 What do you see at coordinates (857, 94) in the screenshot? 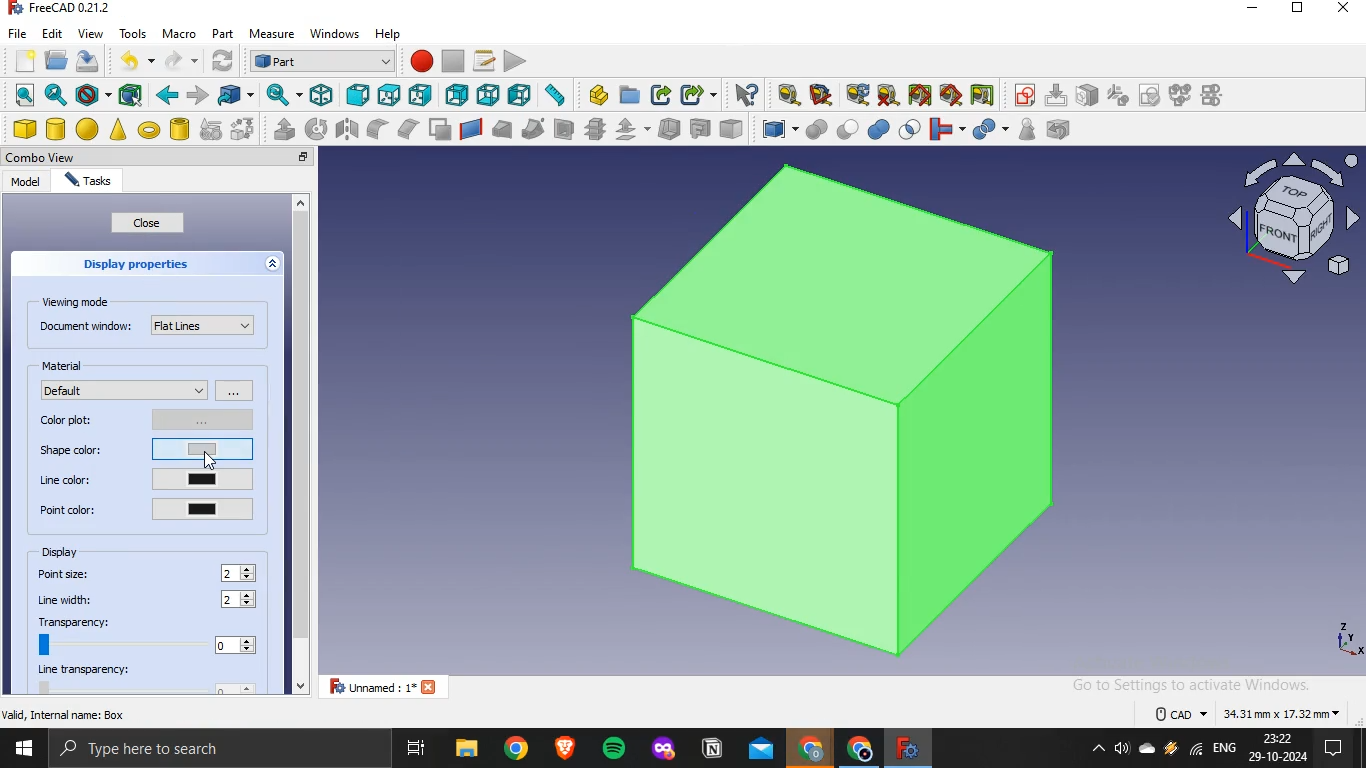
I see `refresh` at bounding box center [857, 94].